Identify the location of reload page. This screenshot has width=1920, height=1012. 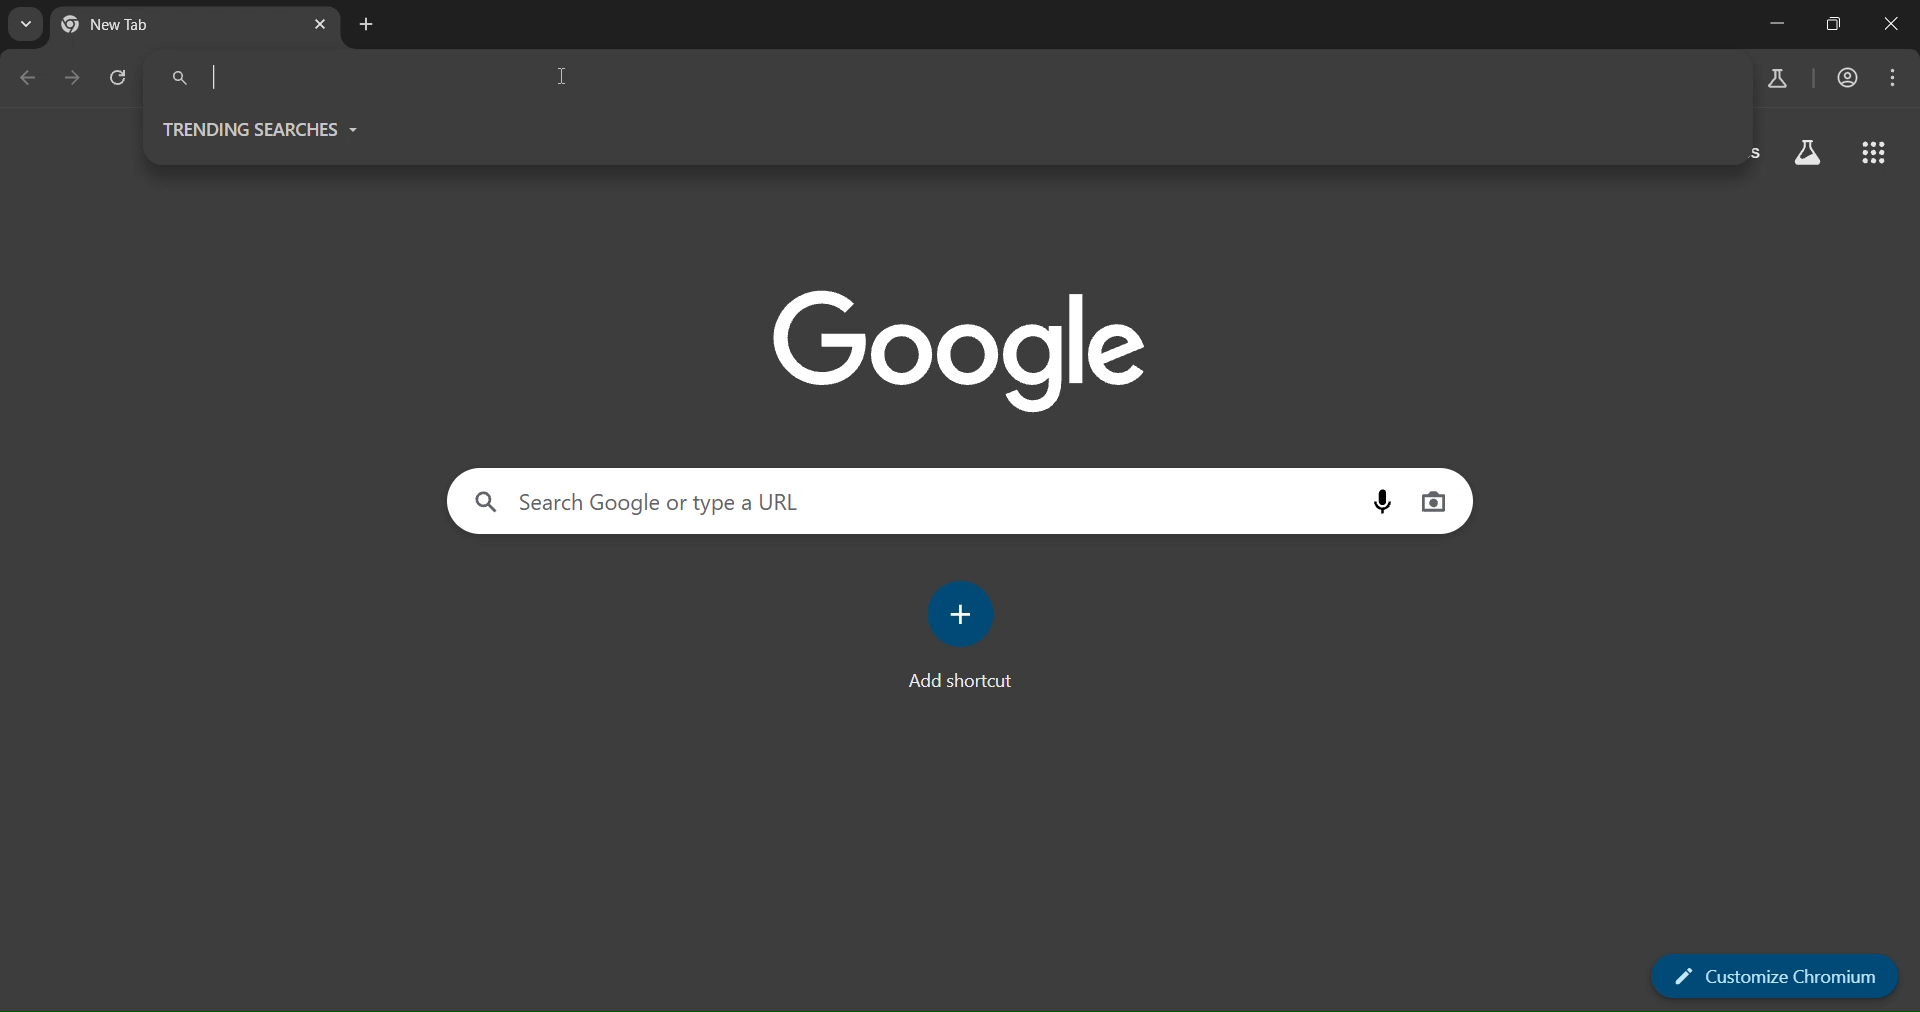
(118, 81).